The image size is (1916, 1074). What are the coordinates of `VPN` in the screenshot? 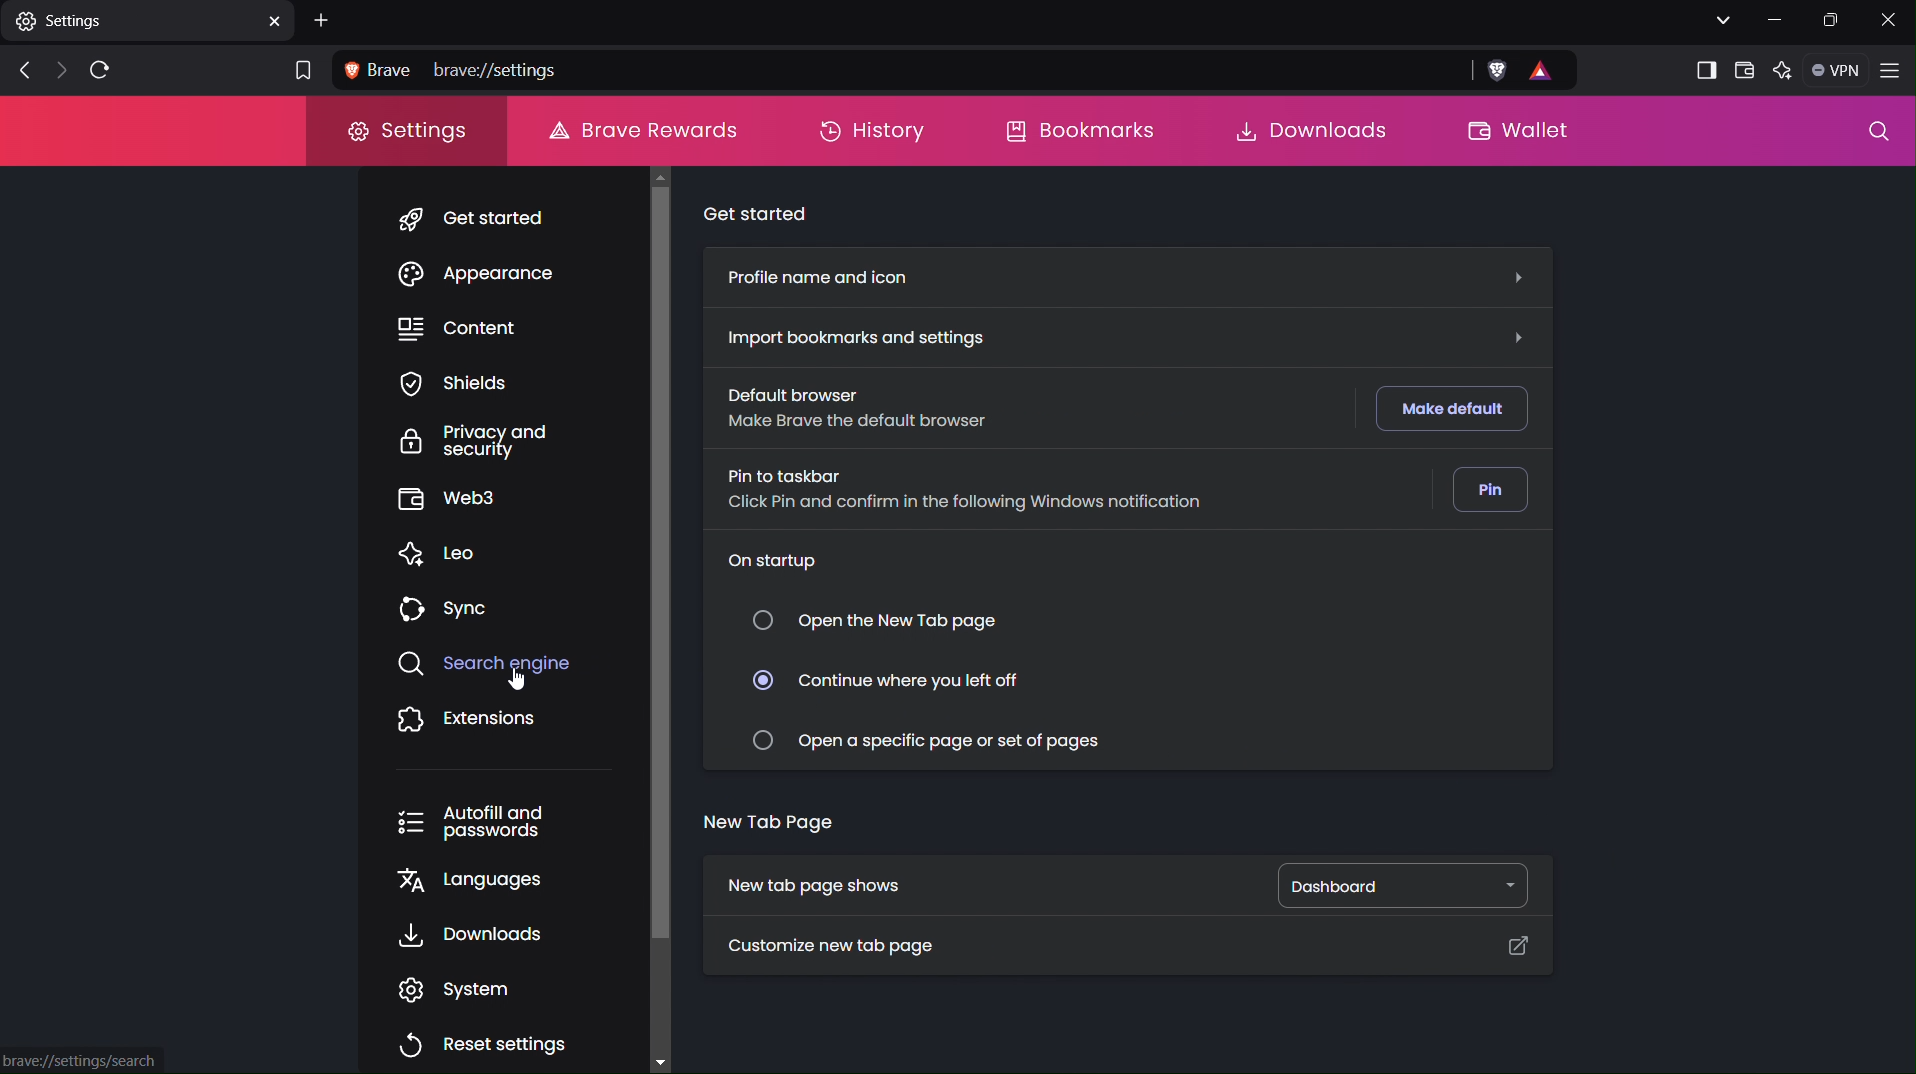 It's located at (1839, 71).